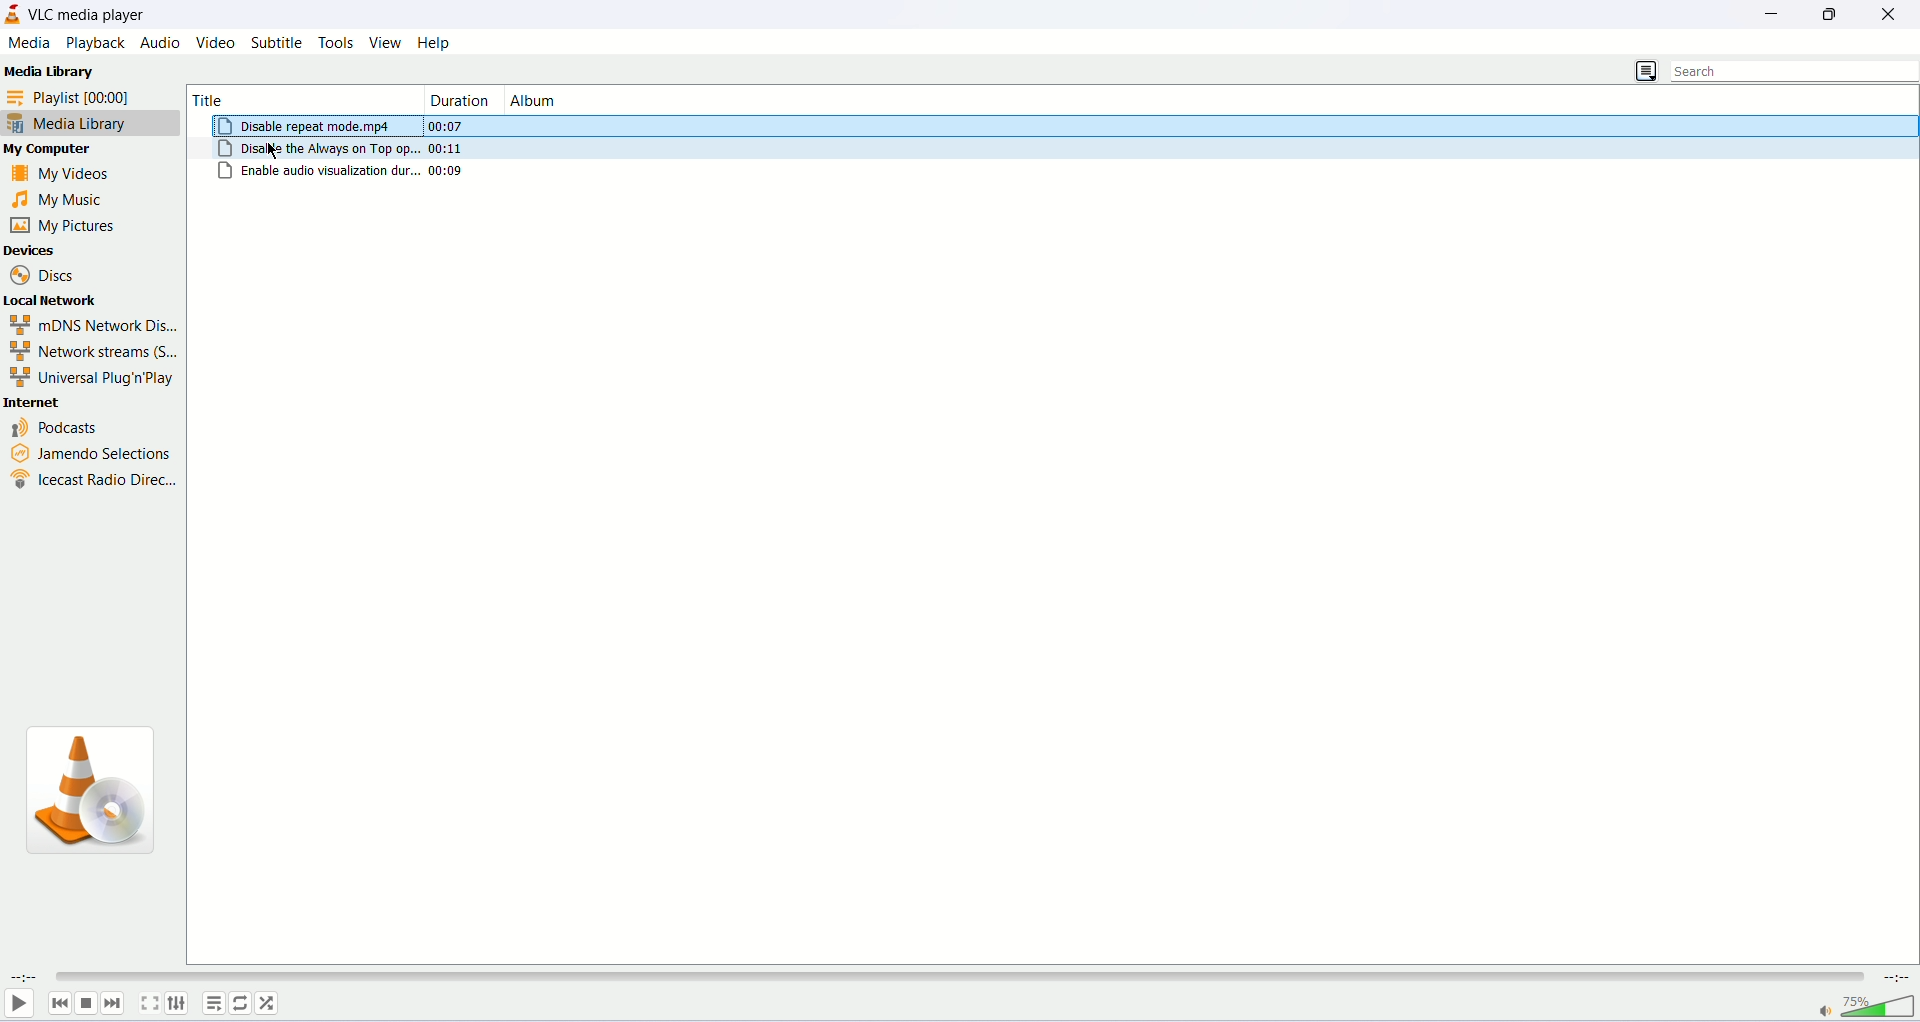 The width and height of the screenshot is (1920, 1022). I want to click on Universal Plug n Play, so click(88, 378).